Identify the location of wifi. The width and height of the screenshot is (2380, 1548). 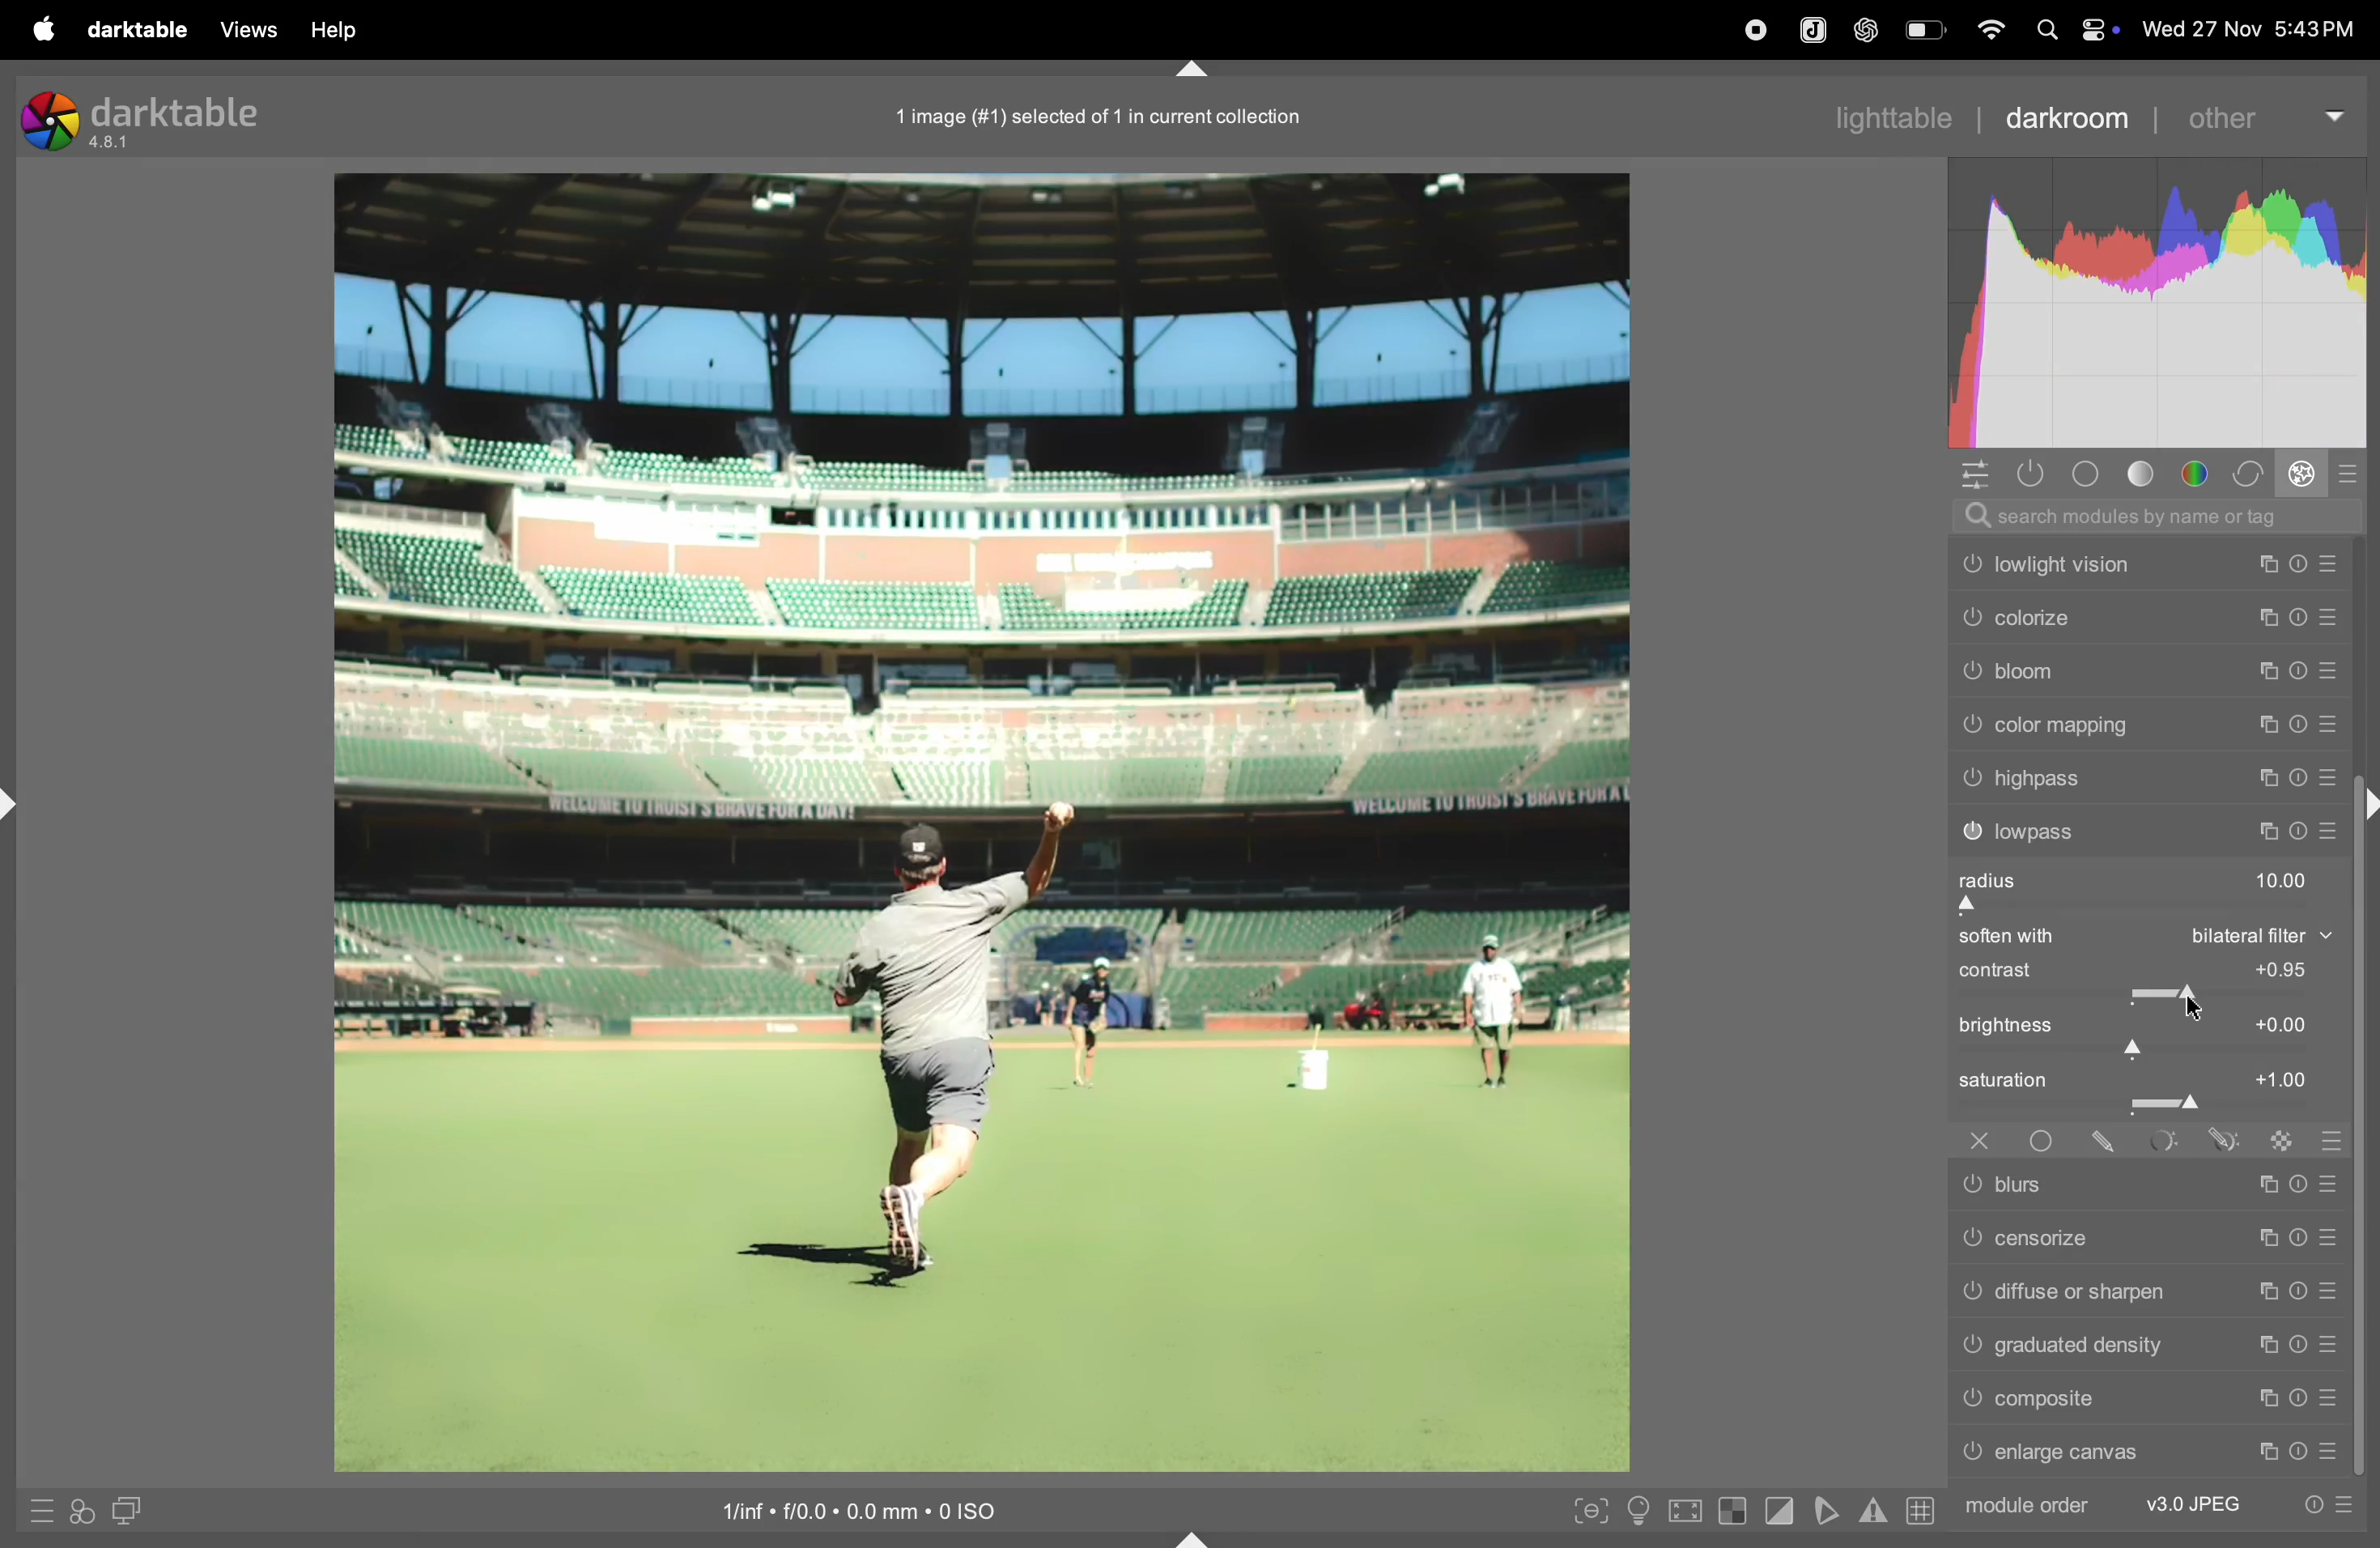
(1988, 29).